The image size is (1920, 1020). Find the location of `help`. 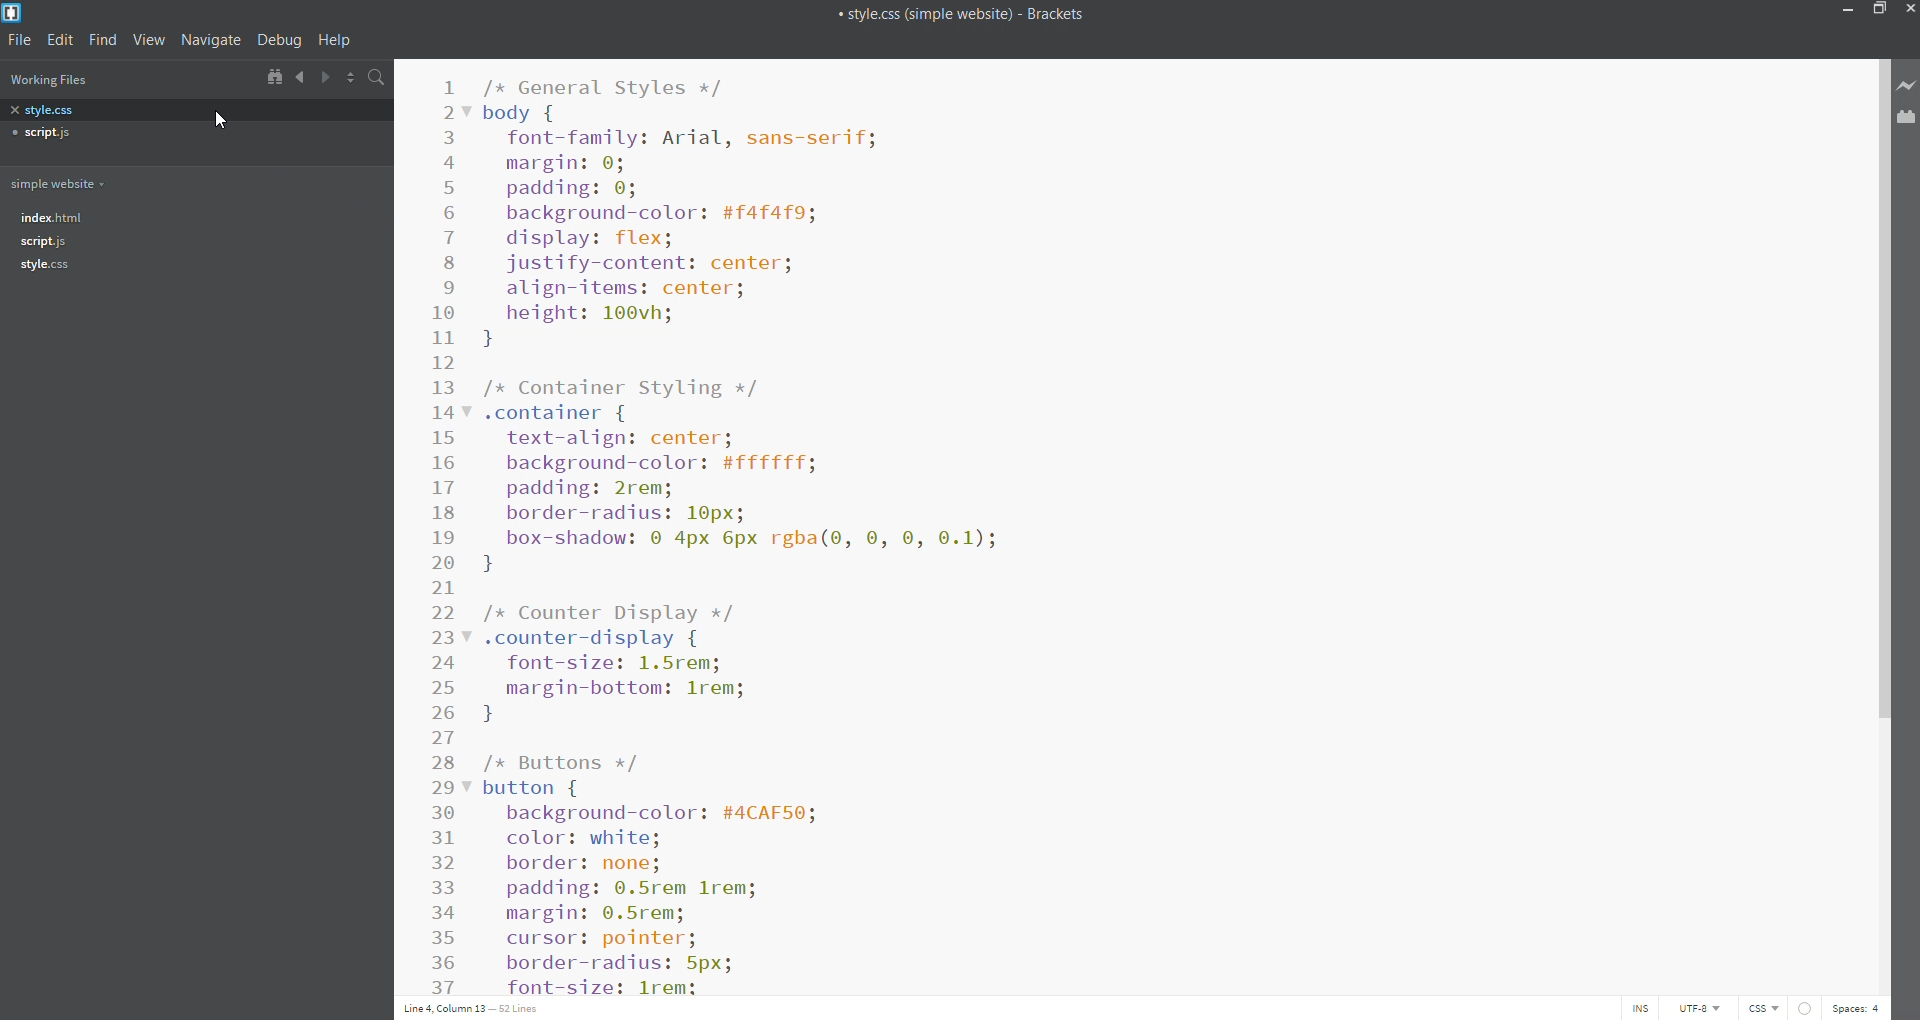

help is located at coordinates (336, 40).